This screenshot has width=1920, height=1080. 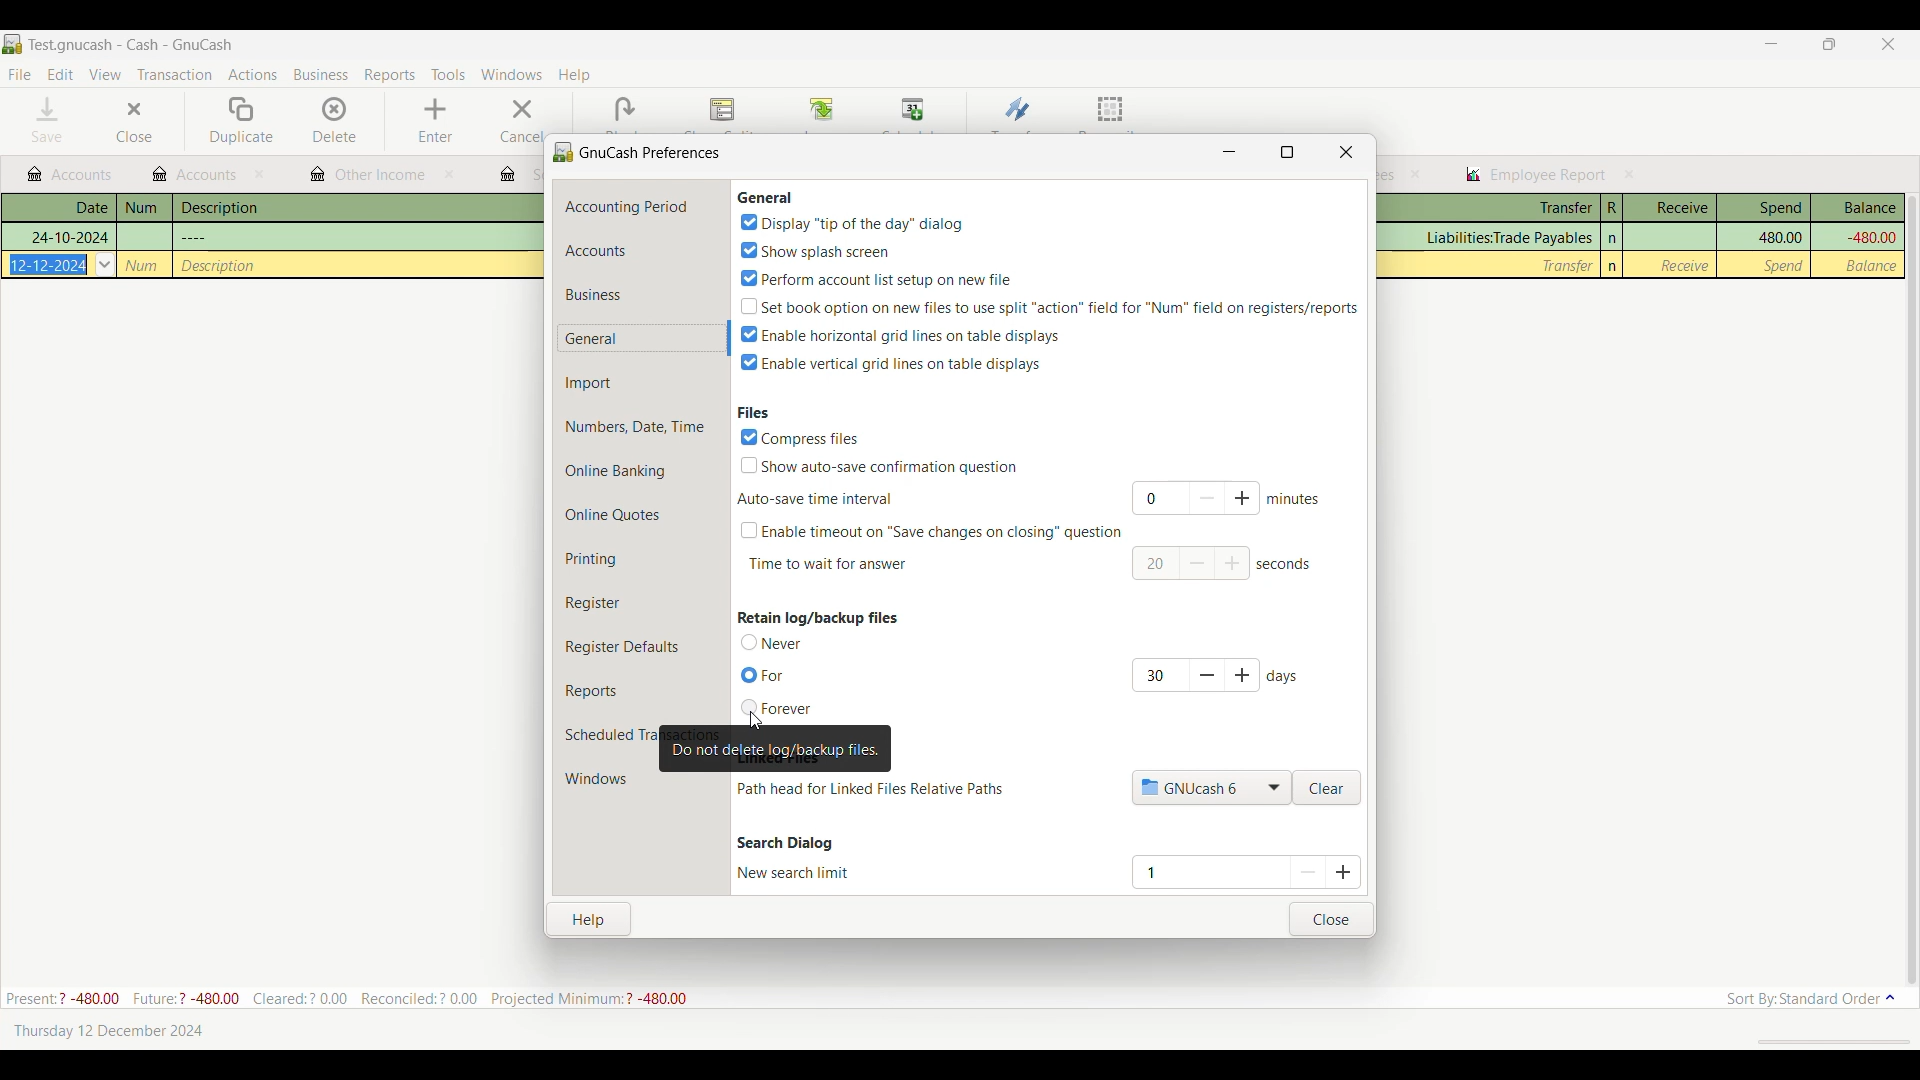 What do you see at coordinates (1613, 266) in the screenshot?
I see `n` at bounding box center [1613, 266].